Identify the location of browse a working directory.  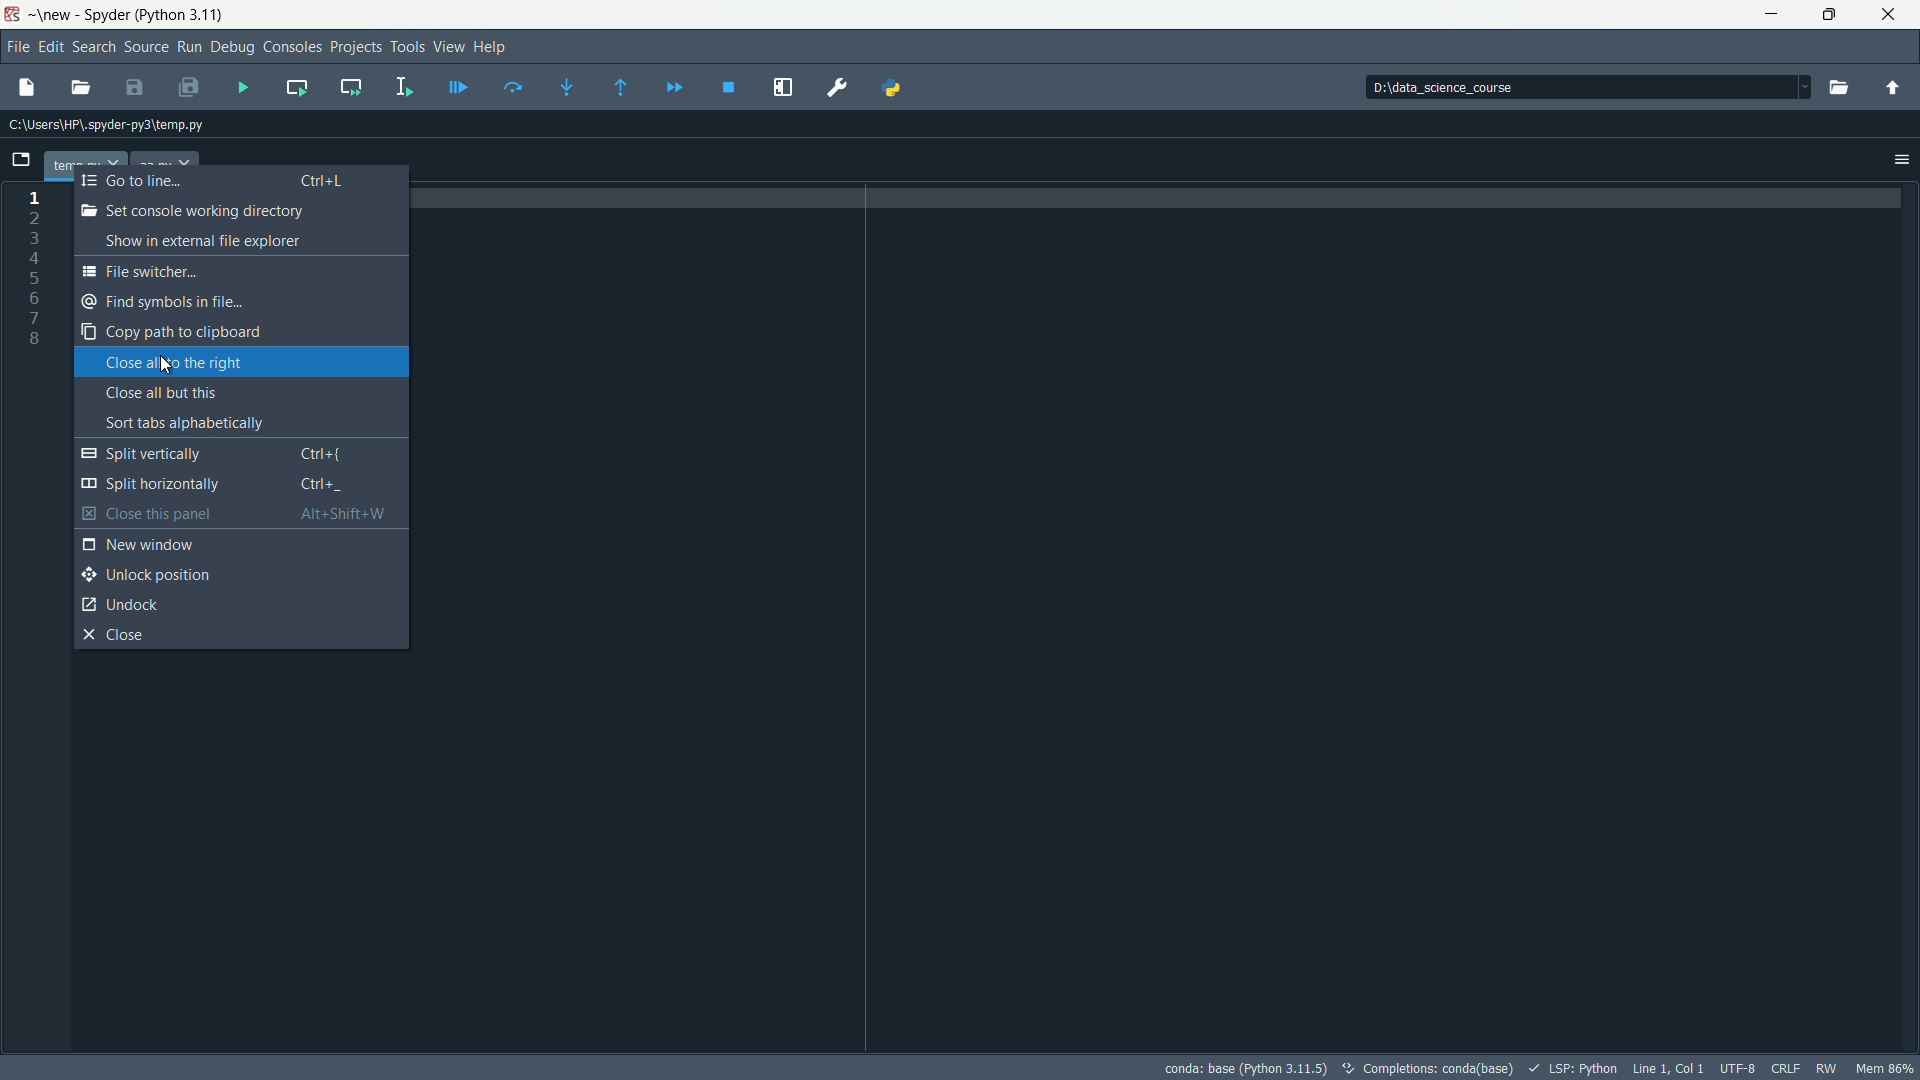
(1838, 86).